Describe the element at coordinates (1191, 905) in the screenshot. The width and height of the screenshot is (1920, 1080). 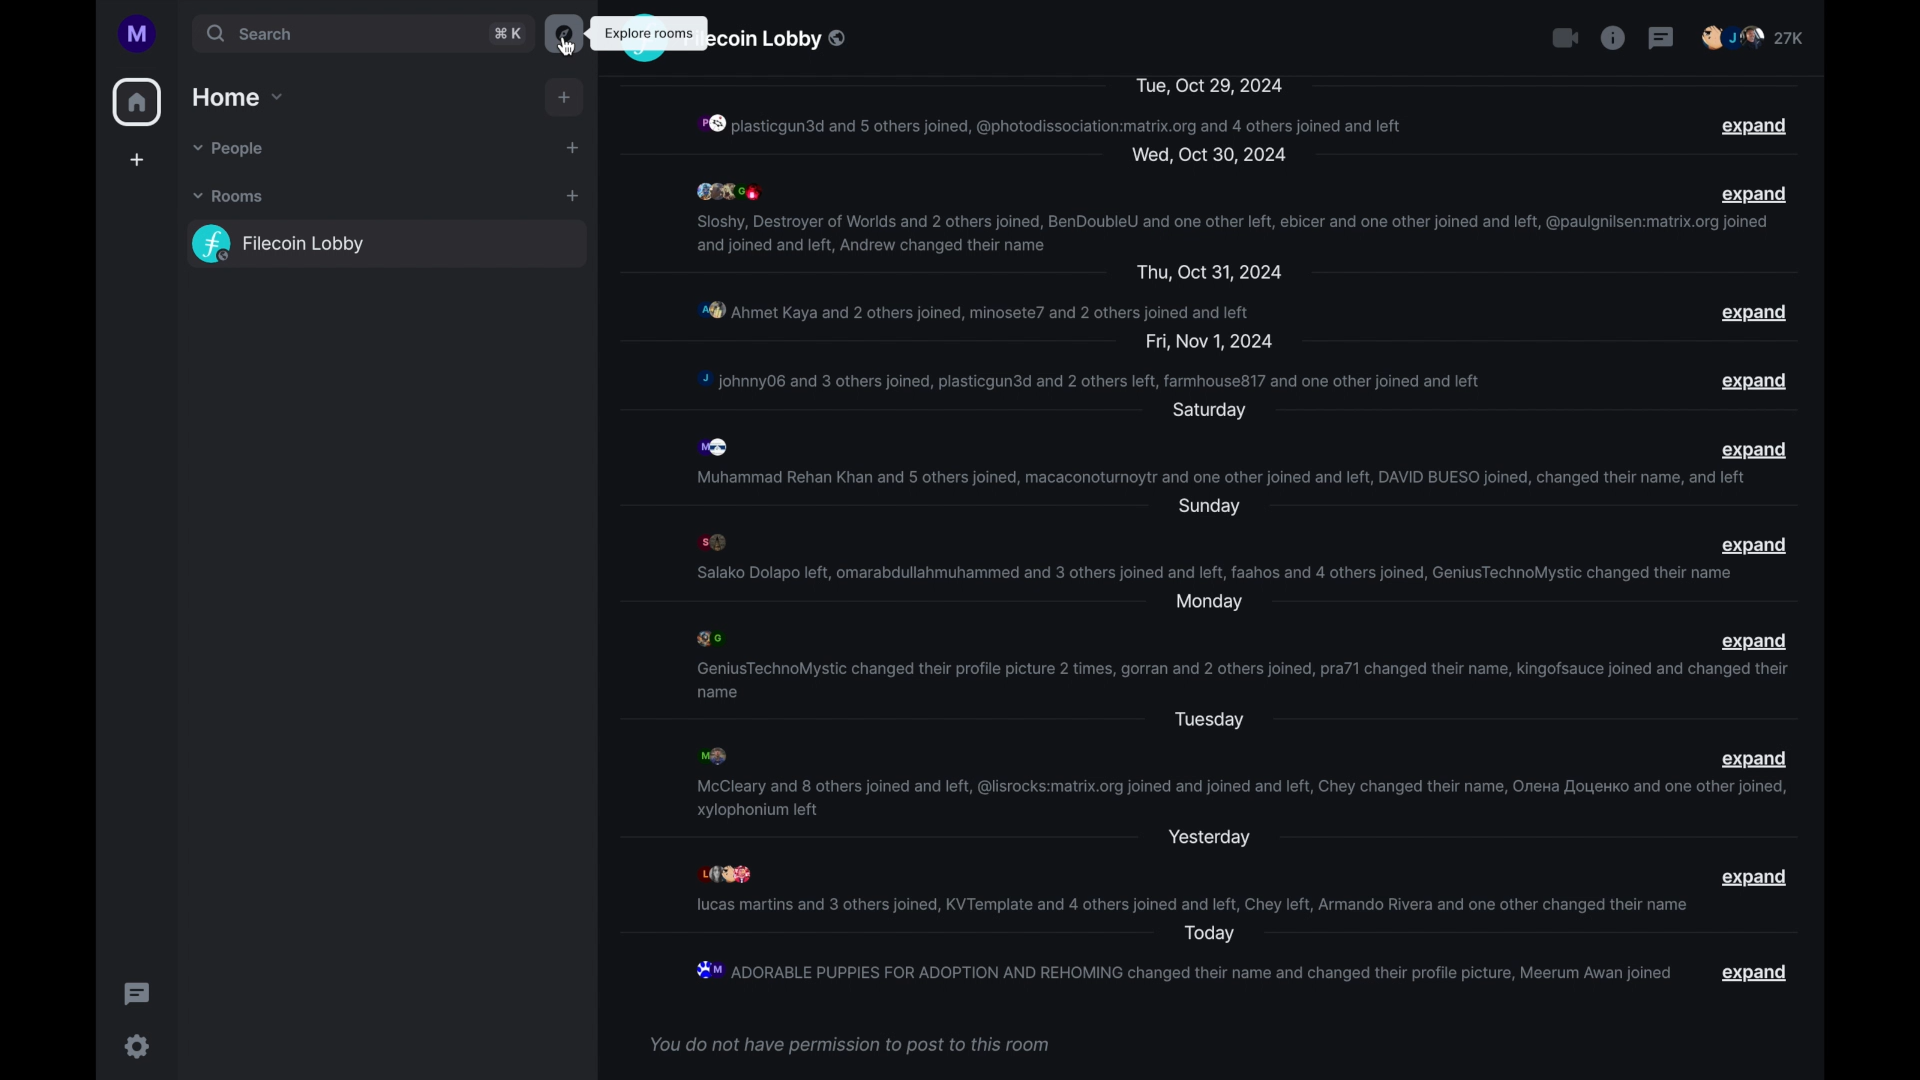
I see `lucas martins and 3 others joined, KVTemplate and 4 others joined and left, Chey left, Armando Rivera and one other changed their name` at that location.